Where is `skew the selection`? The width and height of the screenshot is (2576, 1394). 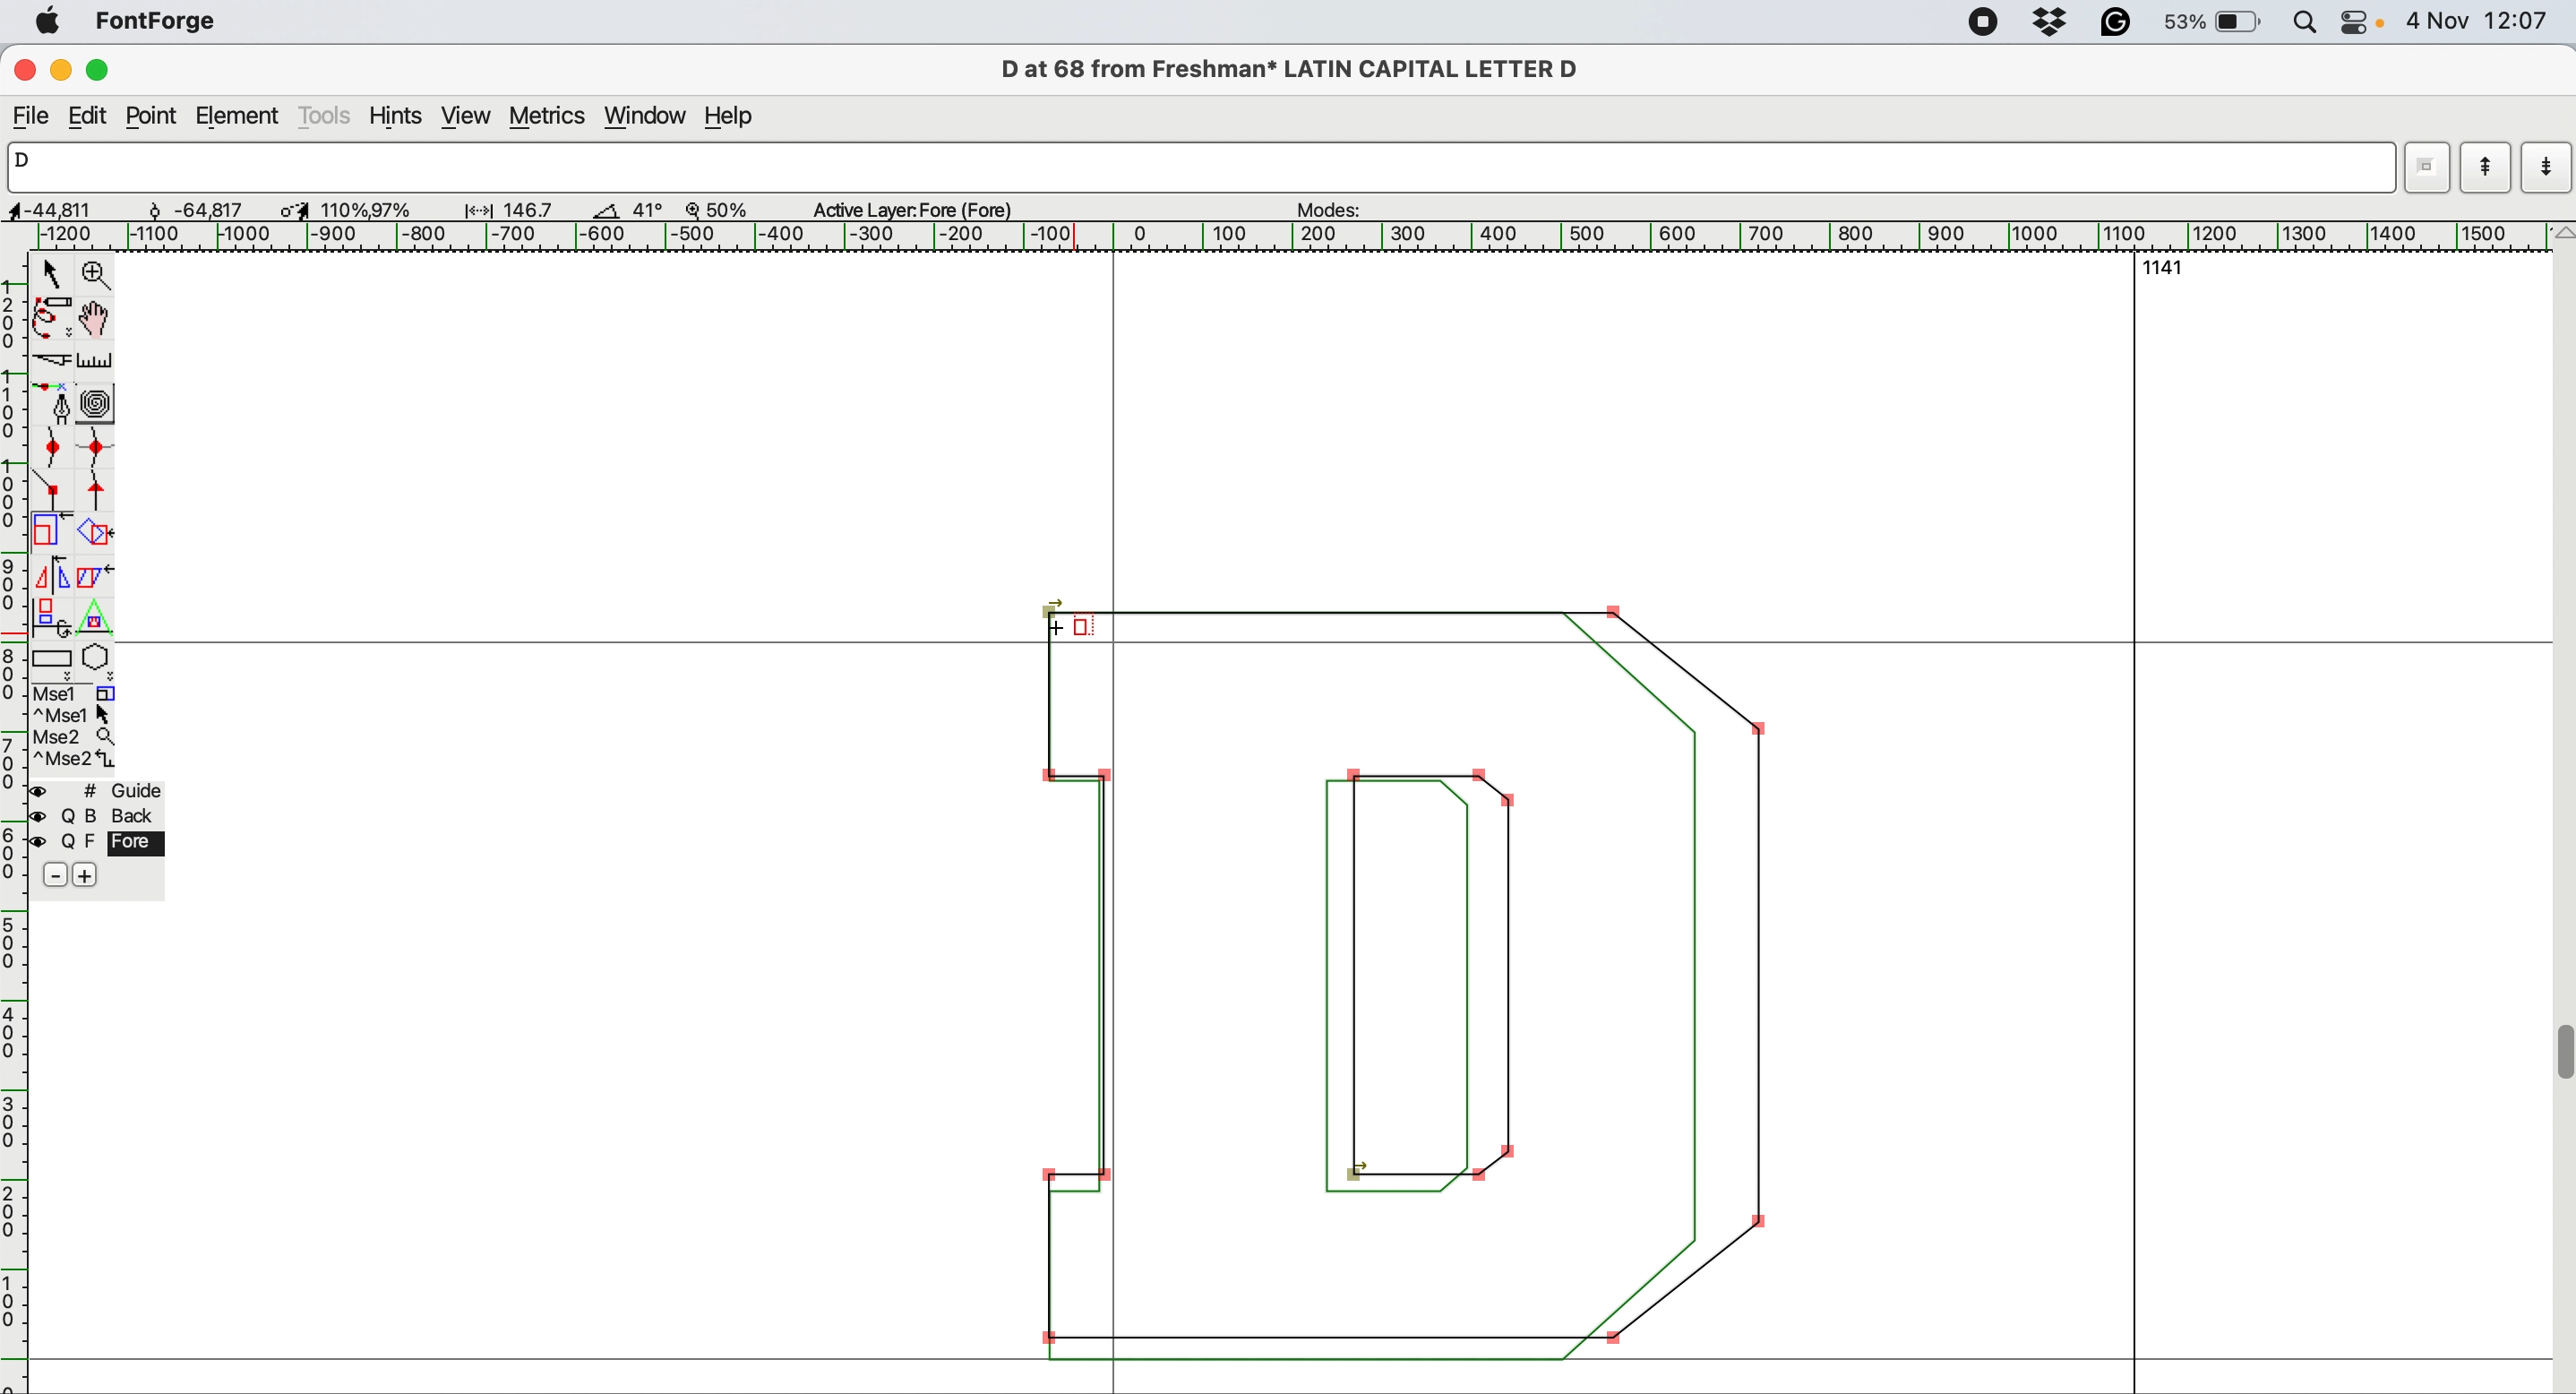
skew the selection is located at coordinates (95, 576).